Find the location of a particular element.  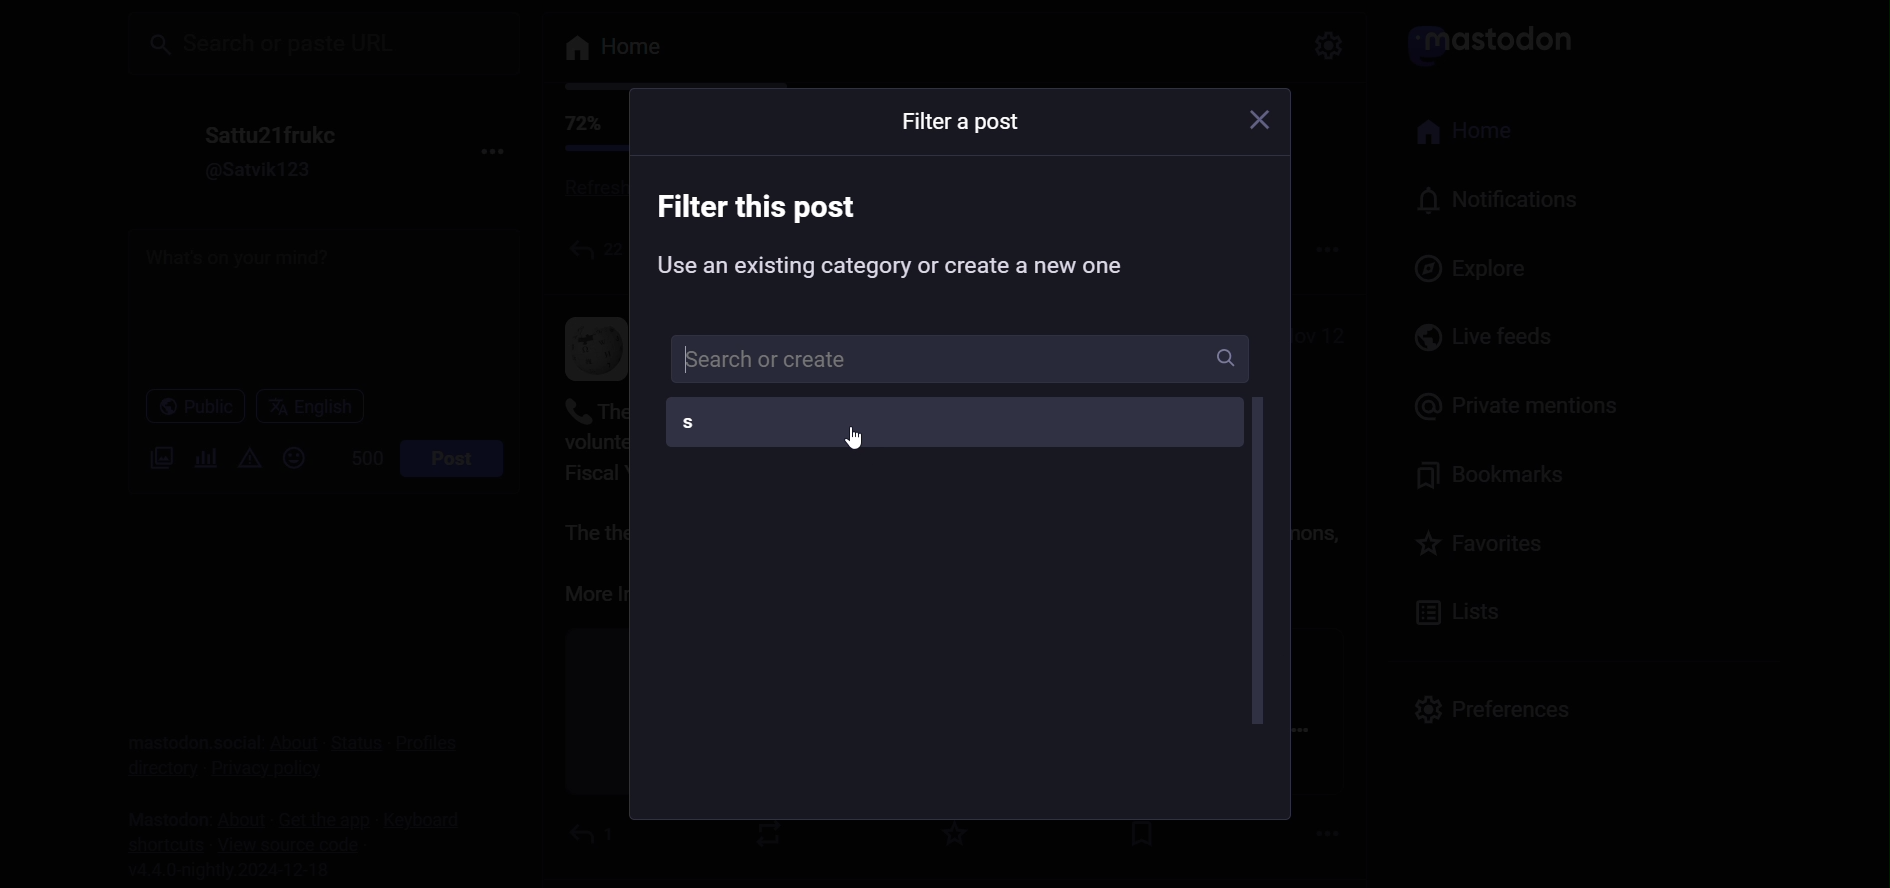

Filter this post is located at coordinates (761, 207).